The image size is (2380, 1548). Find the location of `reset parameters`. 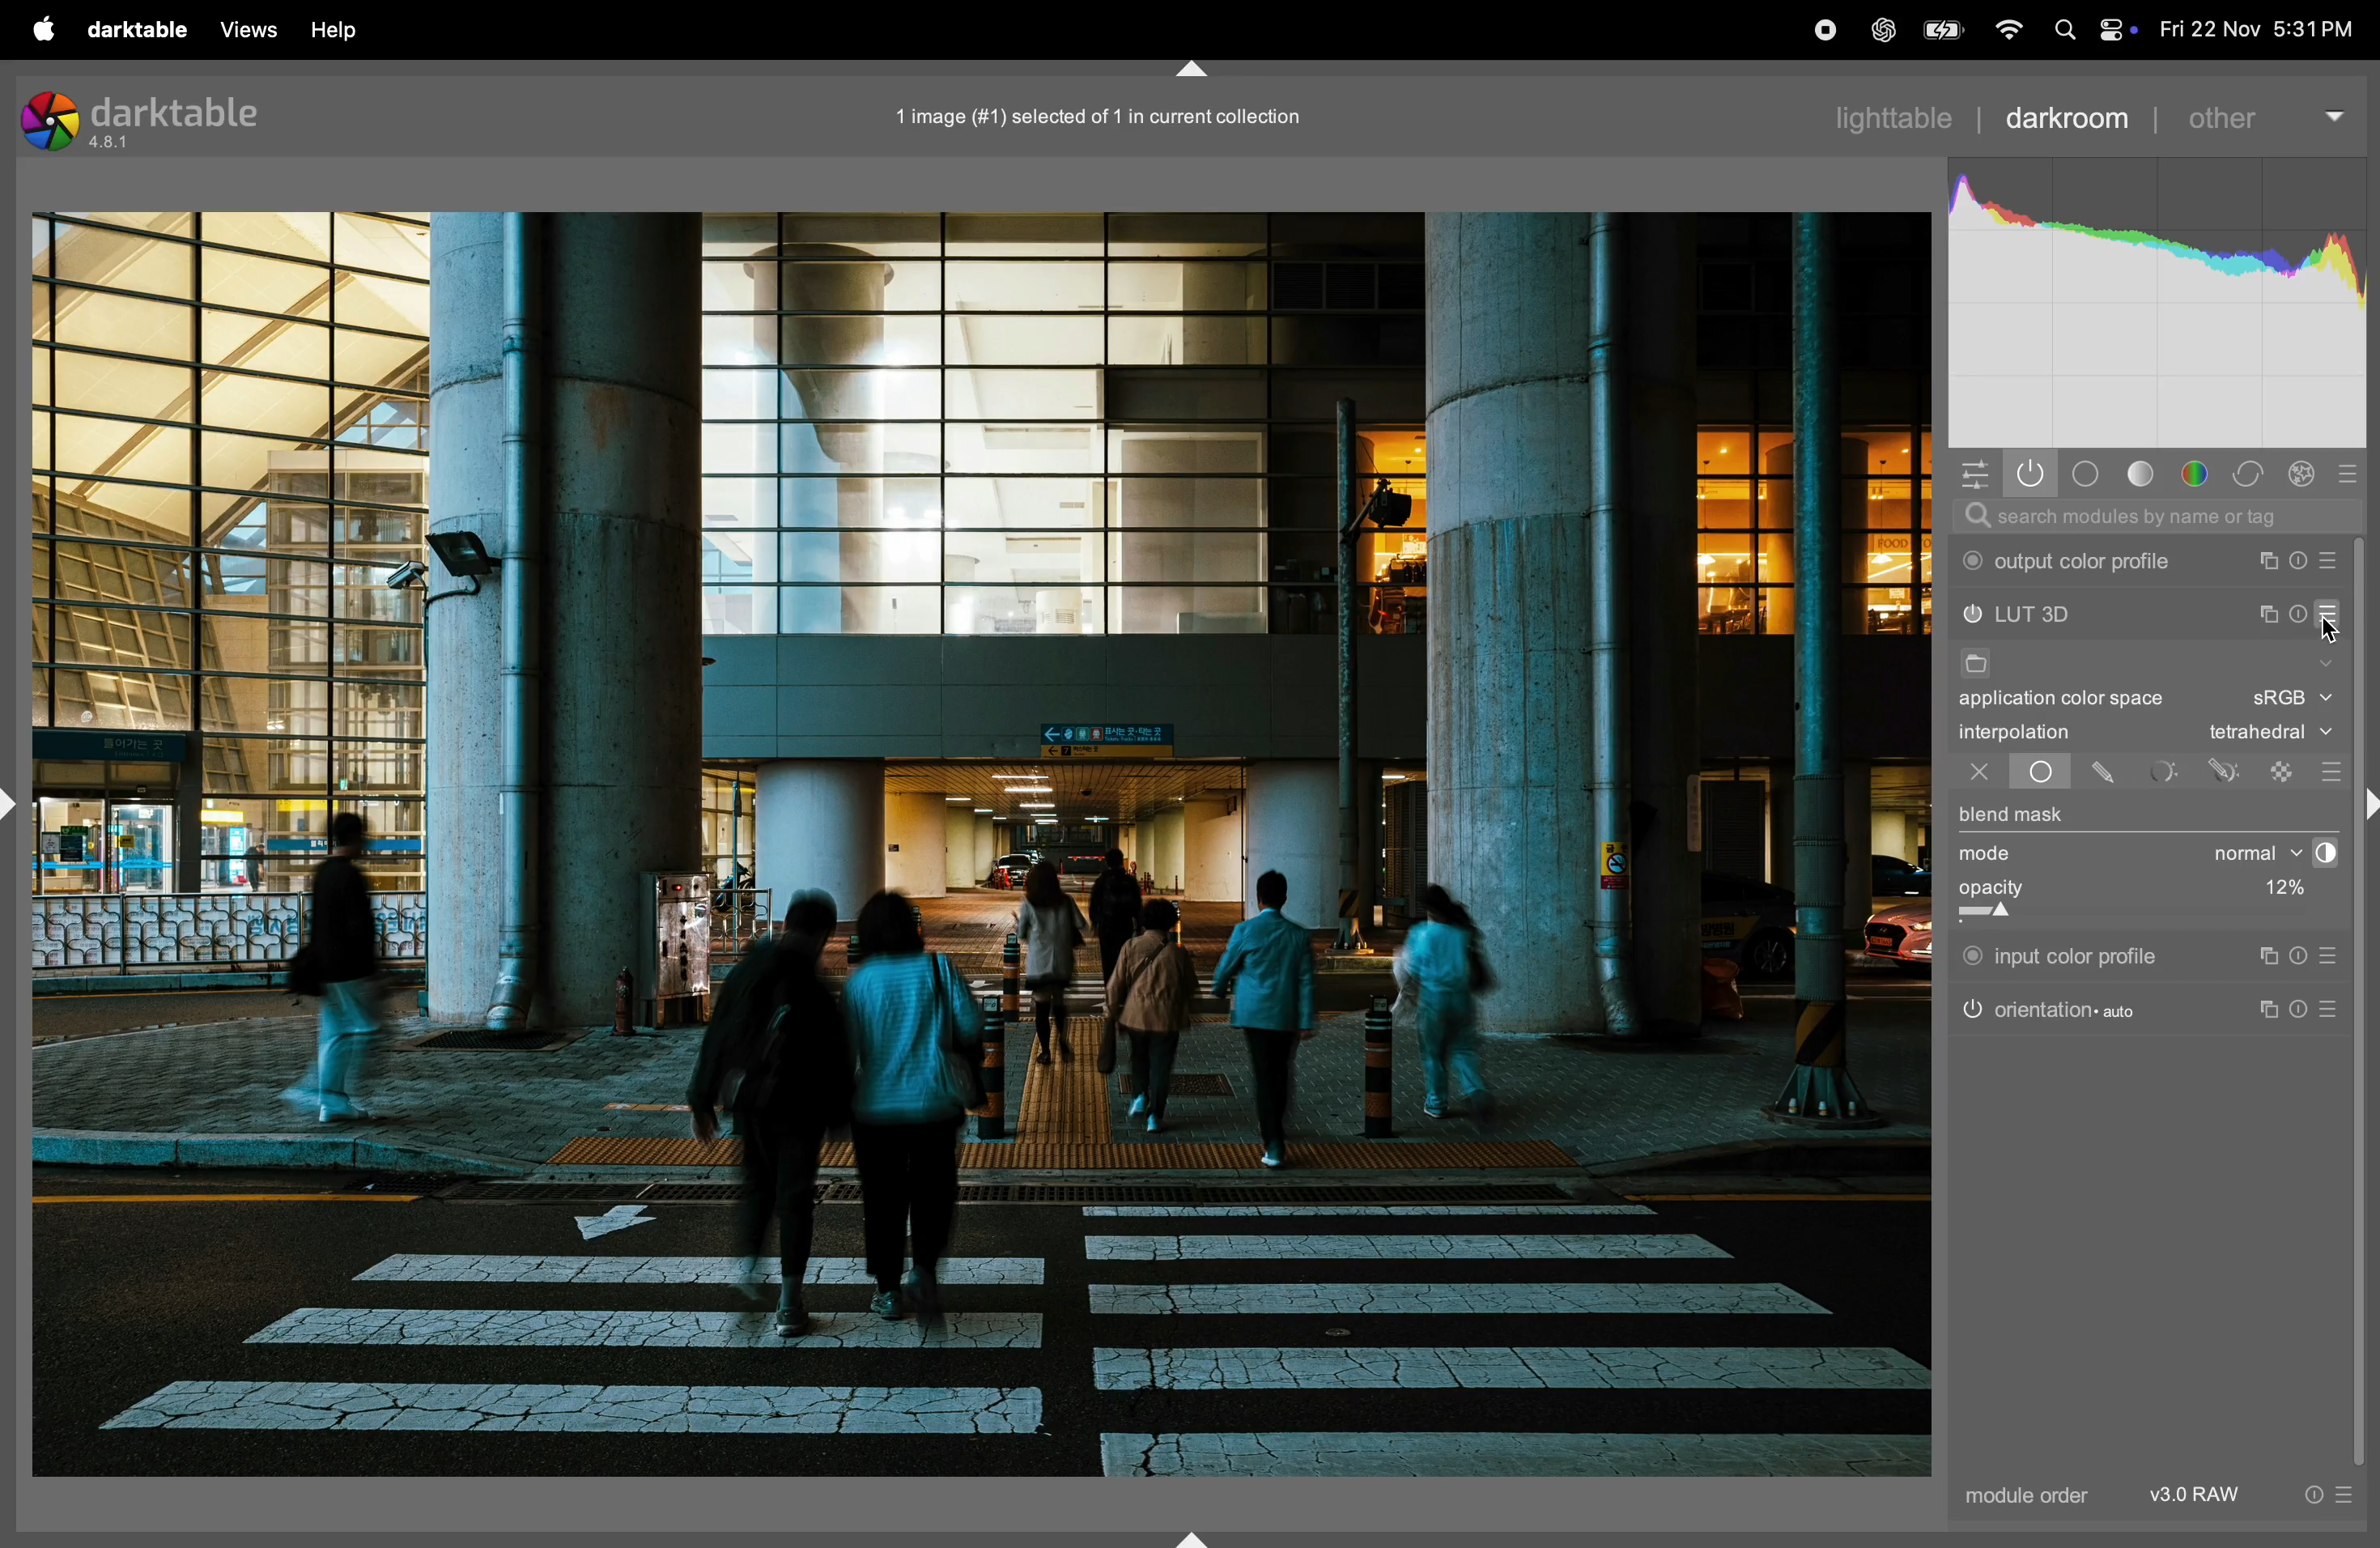

reset parameters is located at coordinates (2308, 1007).